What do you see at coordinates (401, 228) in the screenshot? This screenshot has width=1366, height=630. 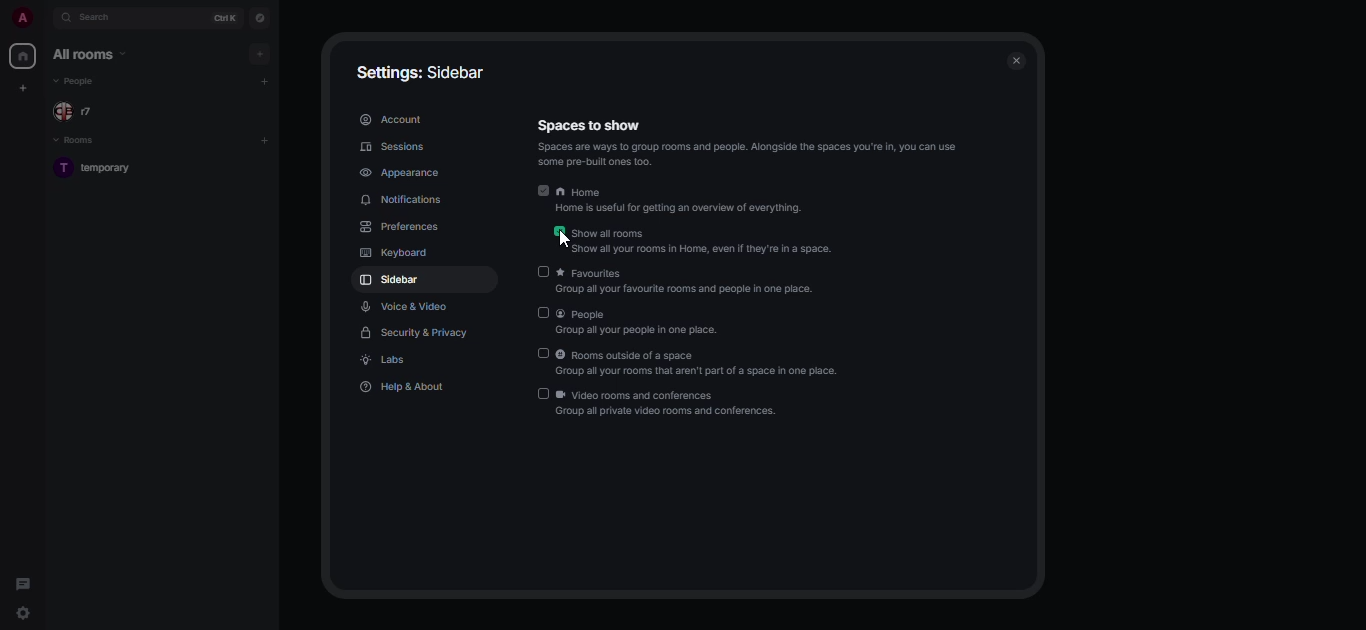 I see `preferences` at bounding box center [401, 228].